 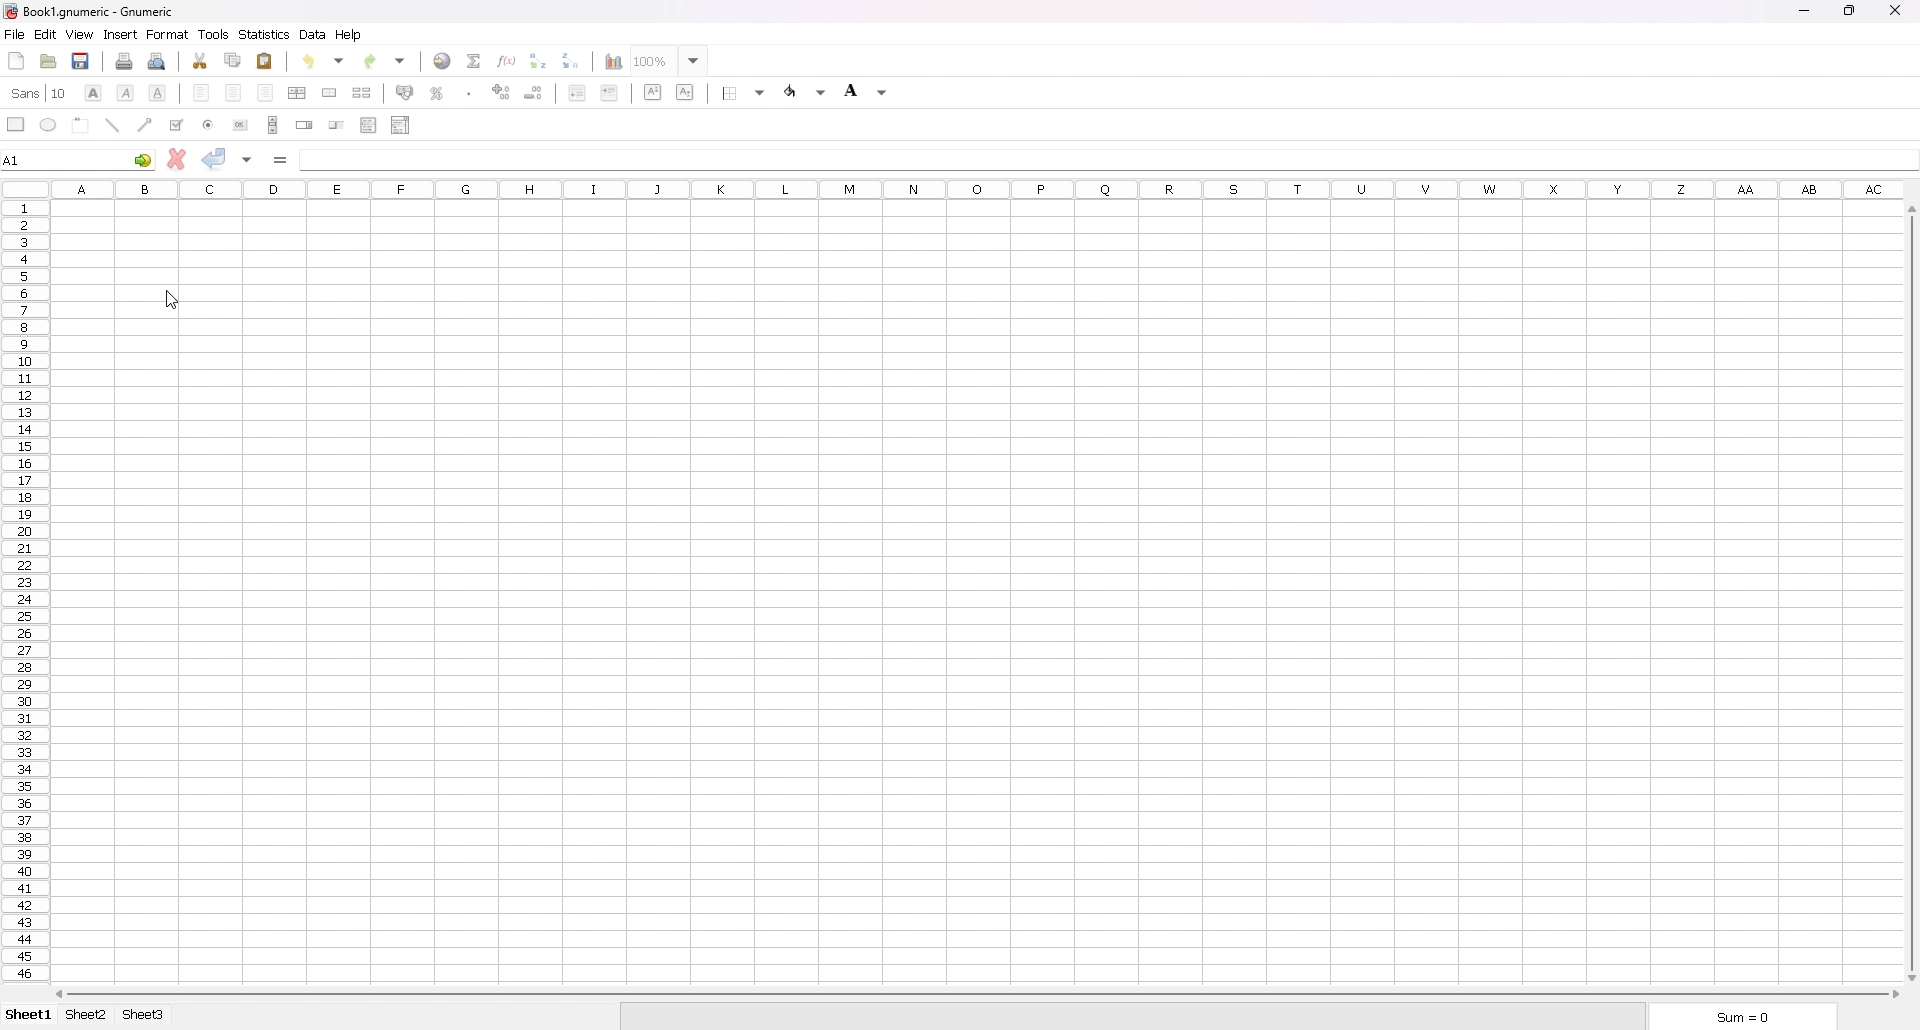 What do you see at coordinates (1745, 1018) in the screenshot?
I see `sum` at bounding box center [1745, 1018].